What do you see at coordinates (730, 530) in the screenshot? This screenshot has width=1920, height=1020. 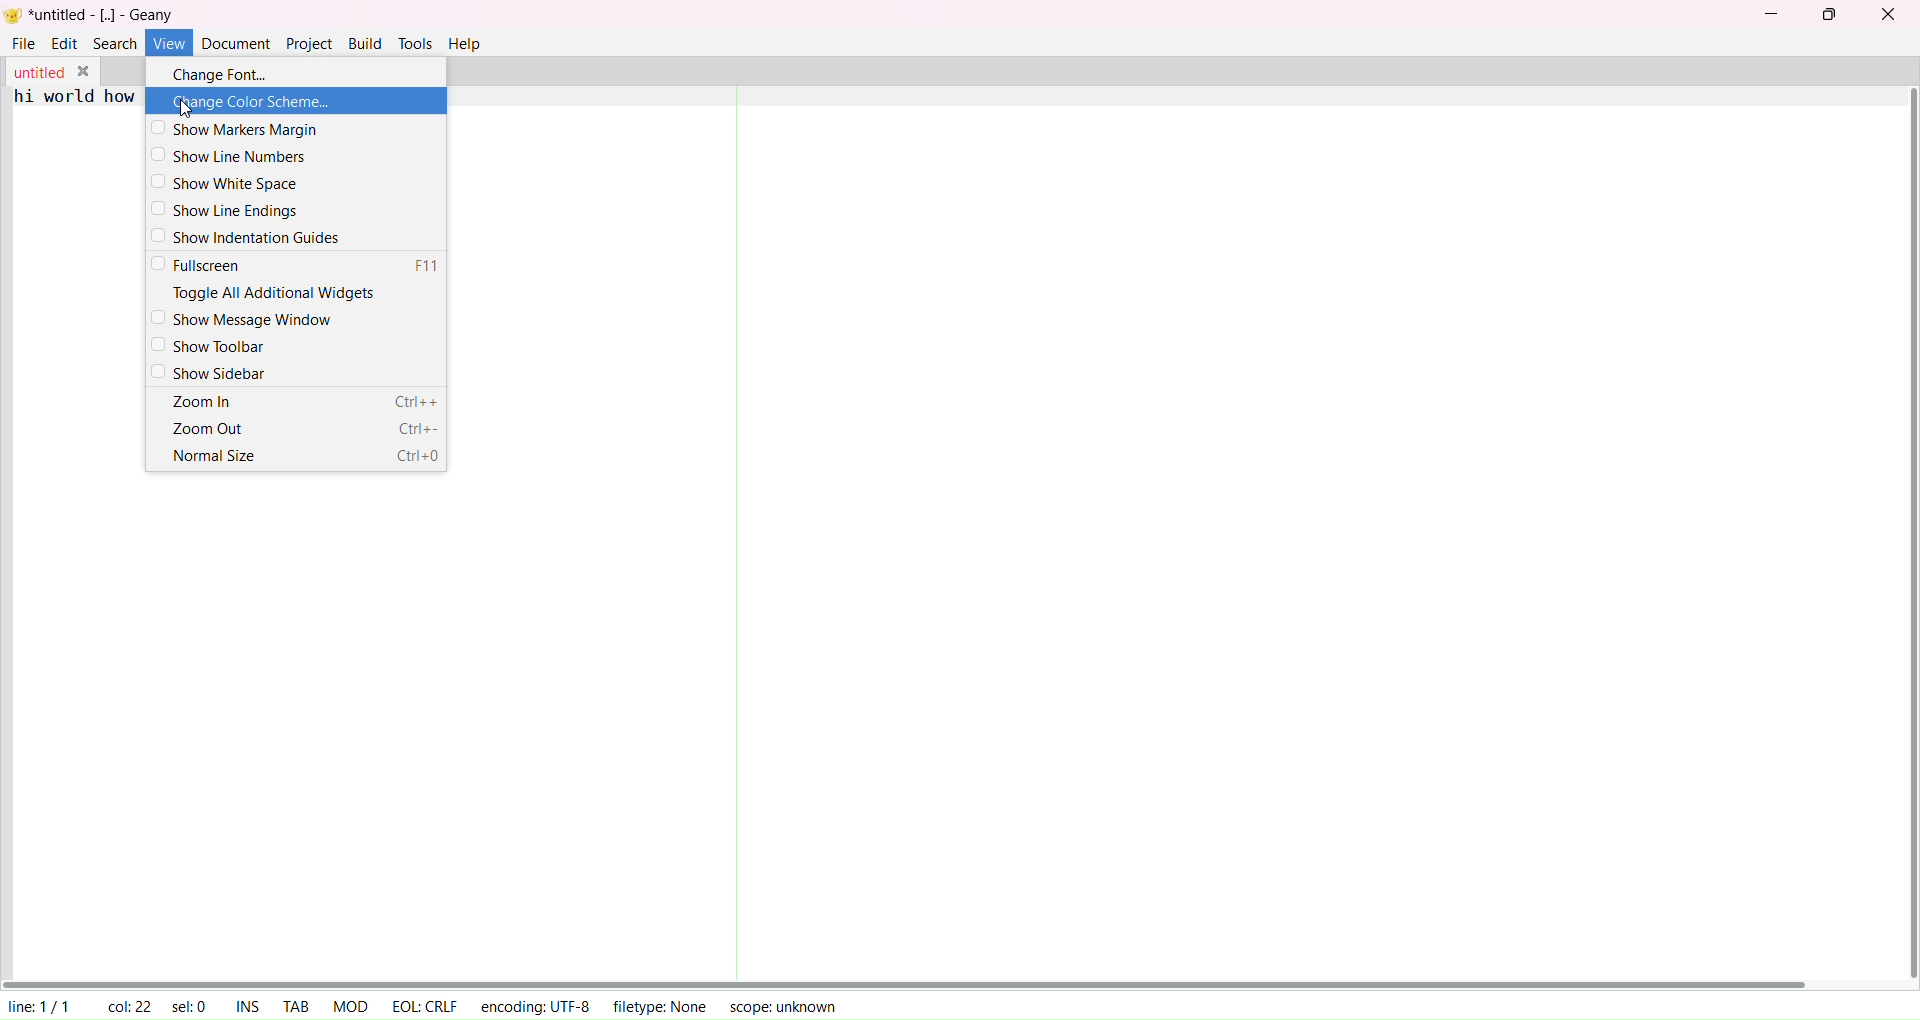 I see `separator` at bounding box center [730, 530].